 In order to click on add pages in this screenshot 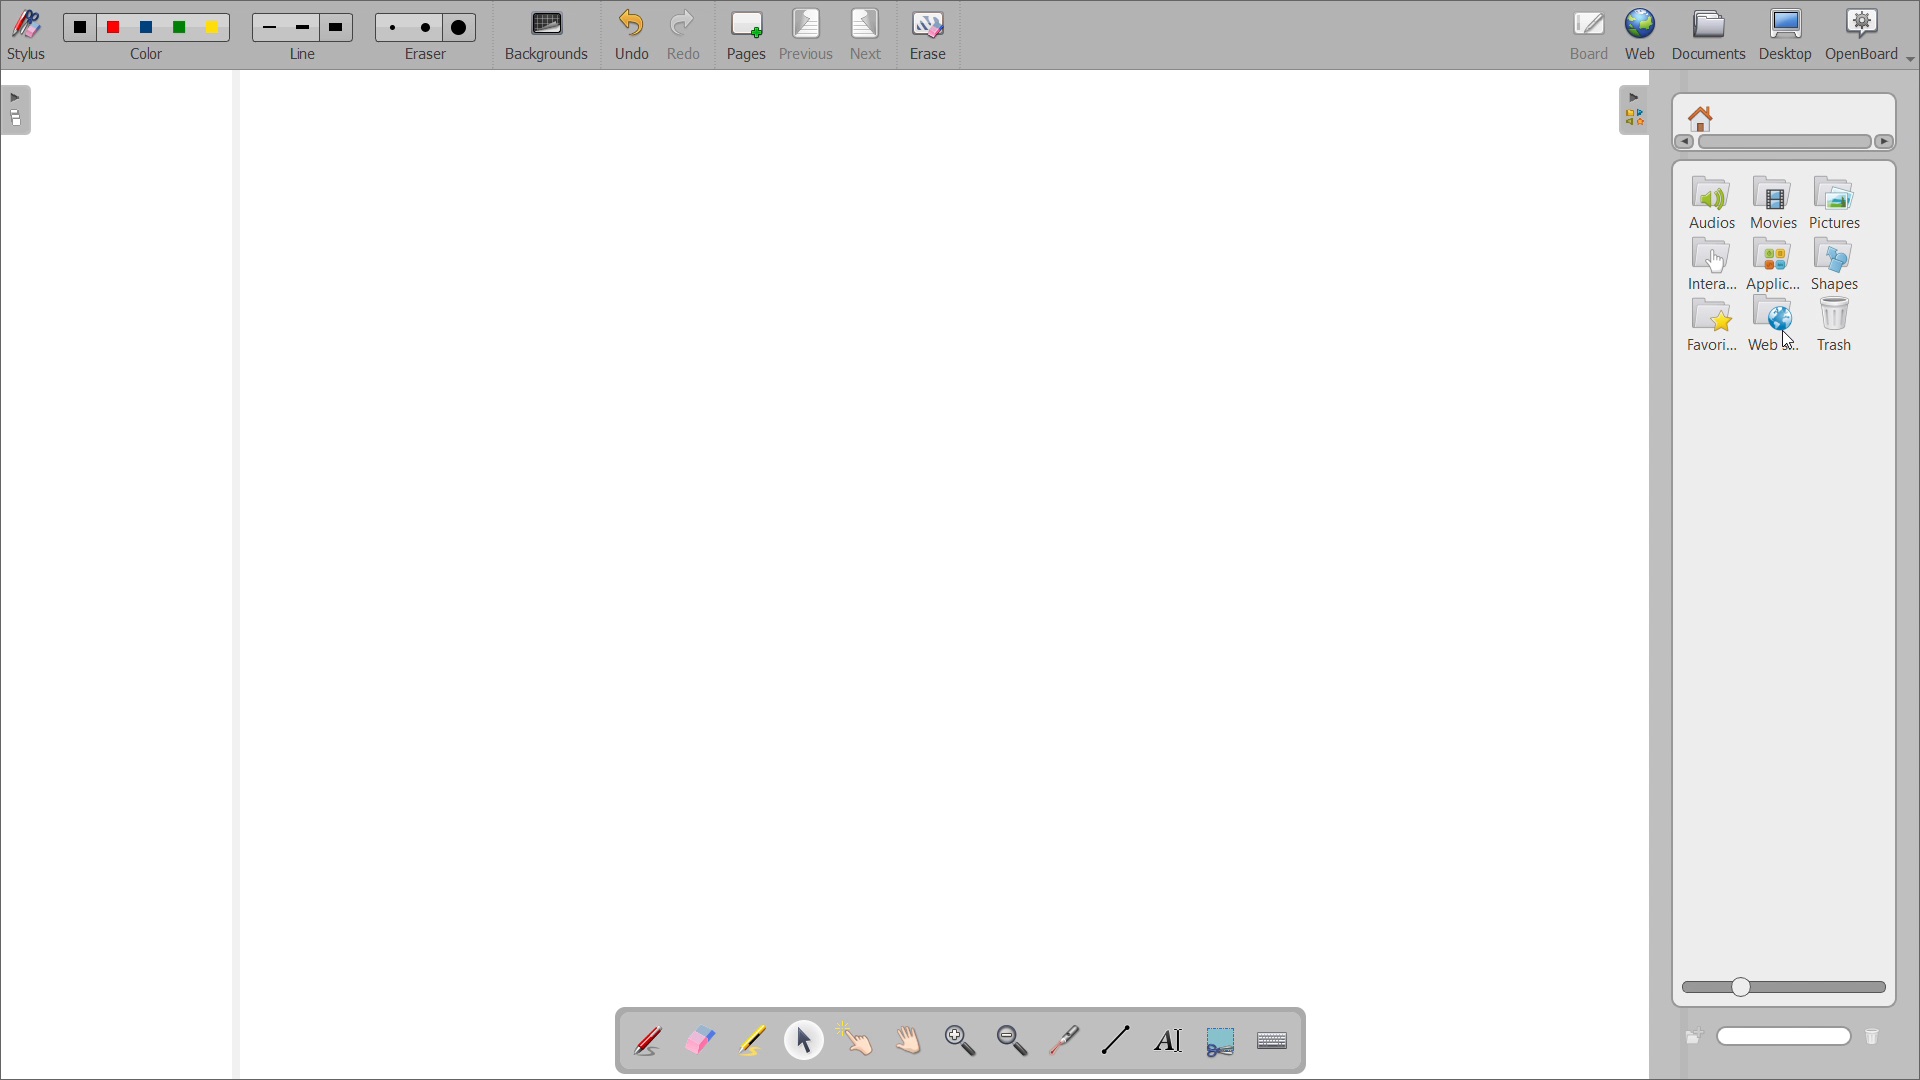, I will do `click(746, 34)`.